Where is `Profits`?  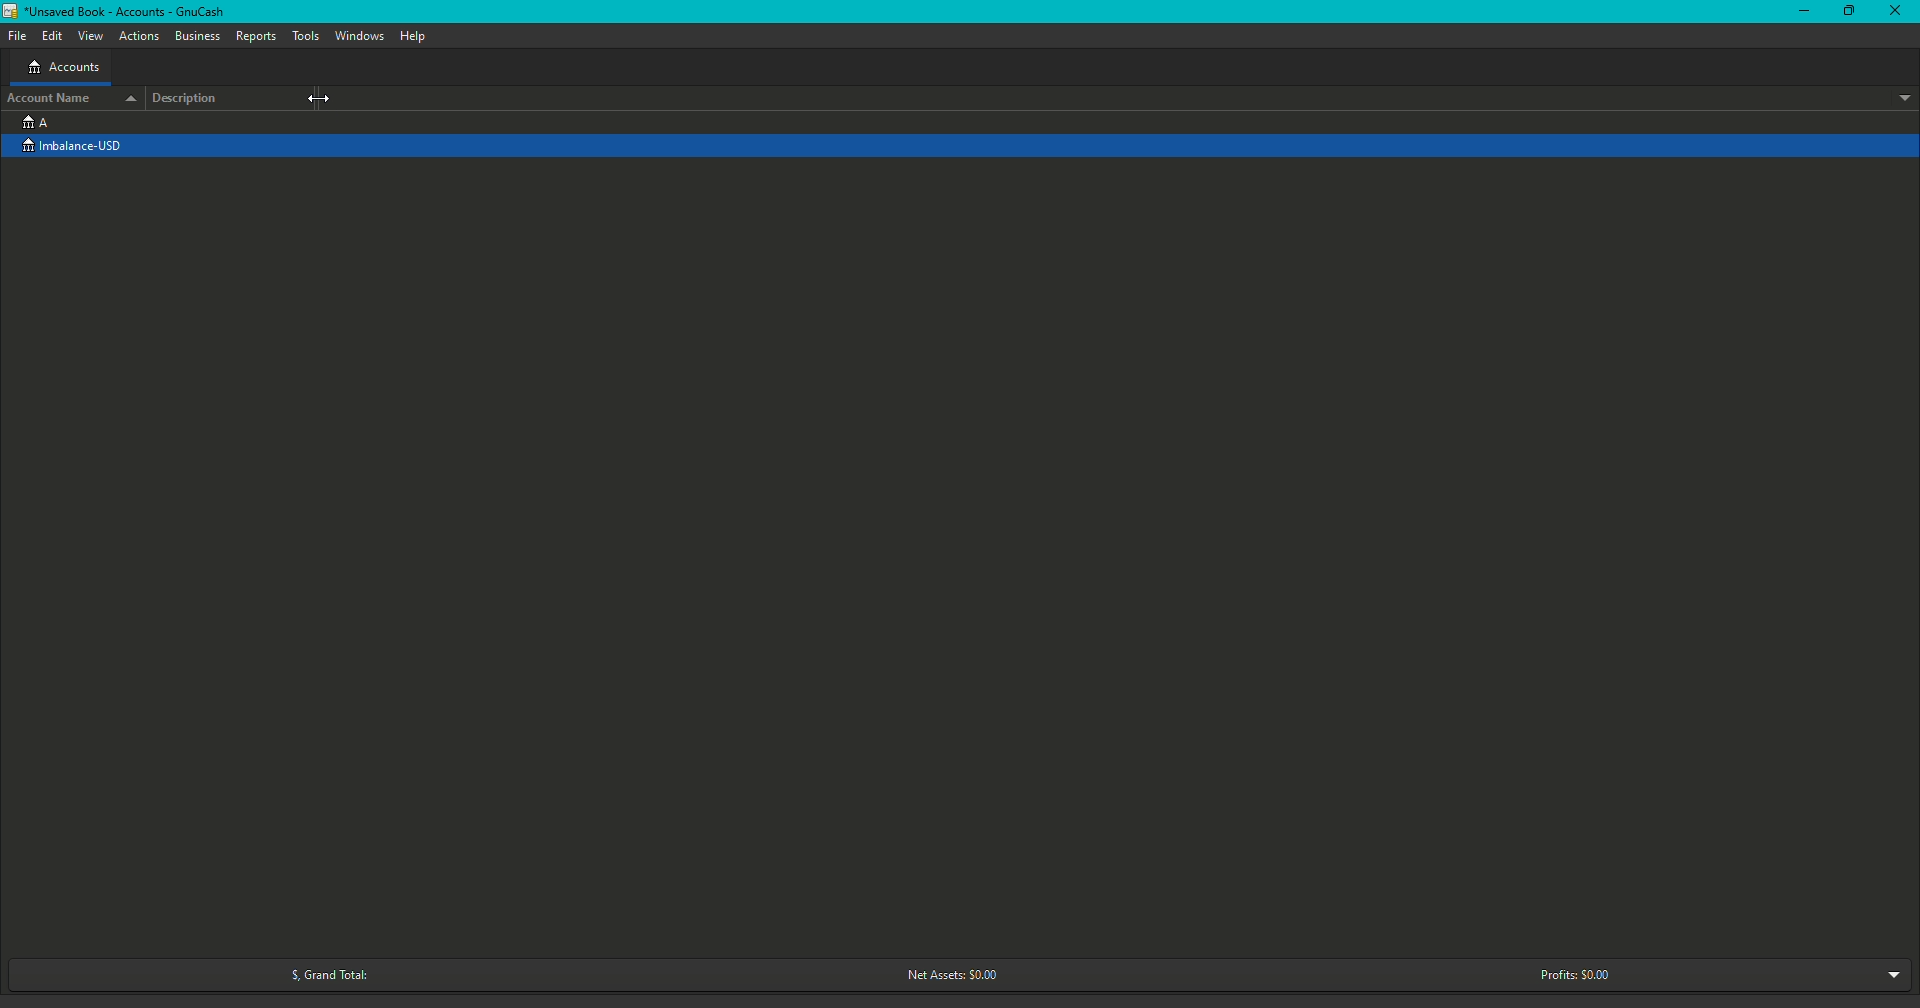 Profits is located at coordinates (1575, 974).